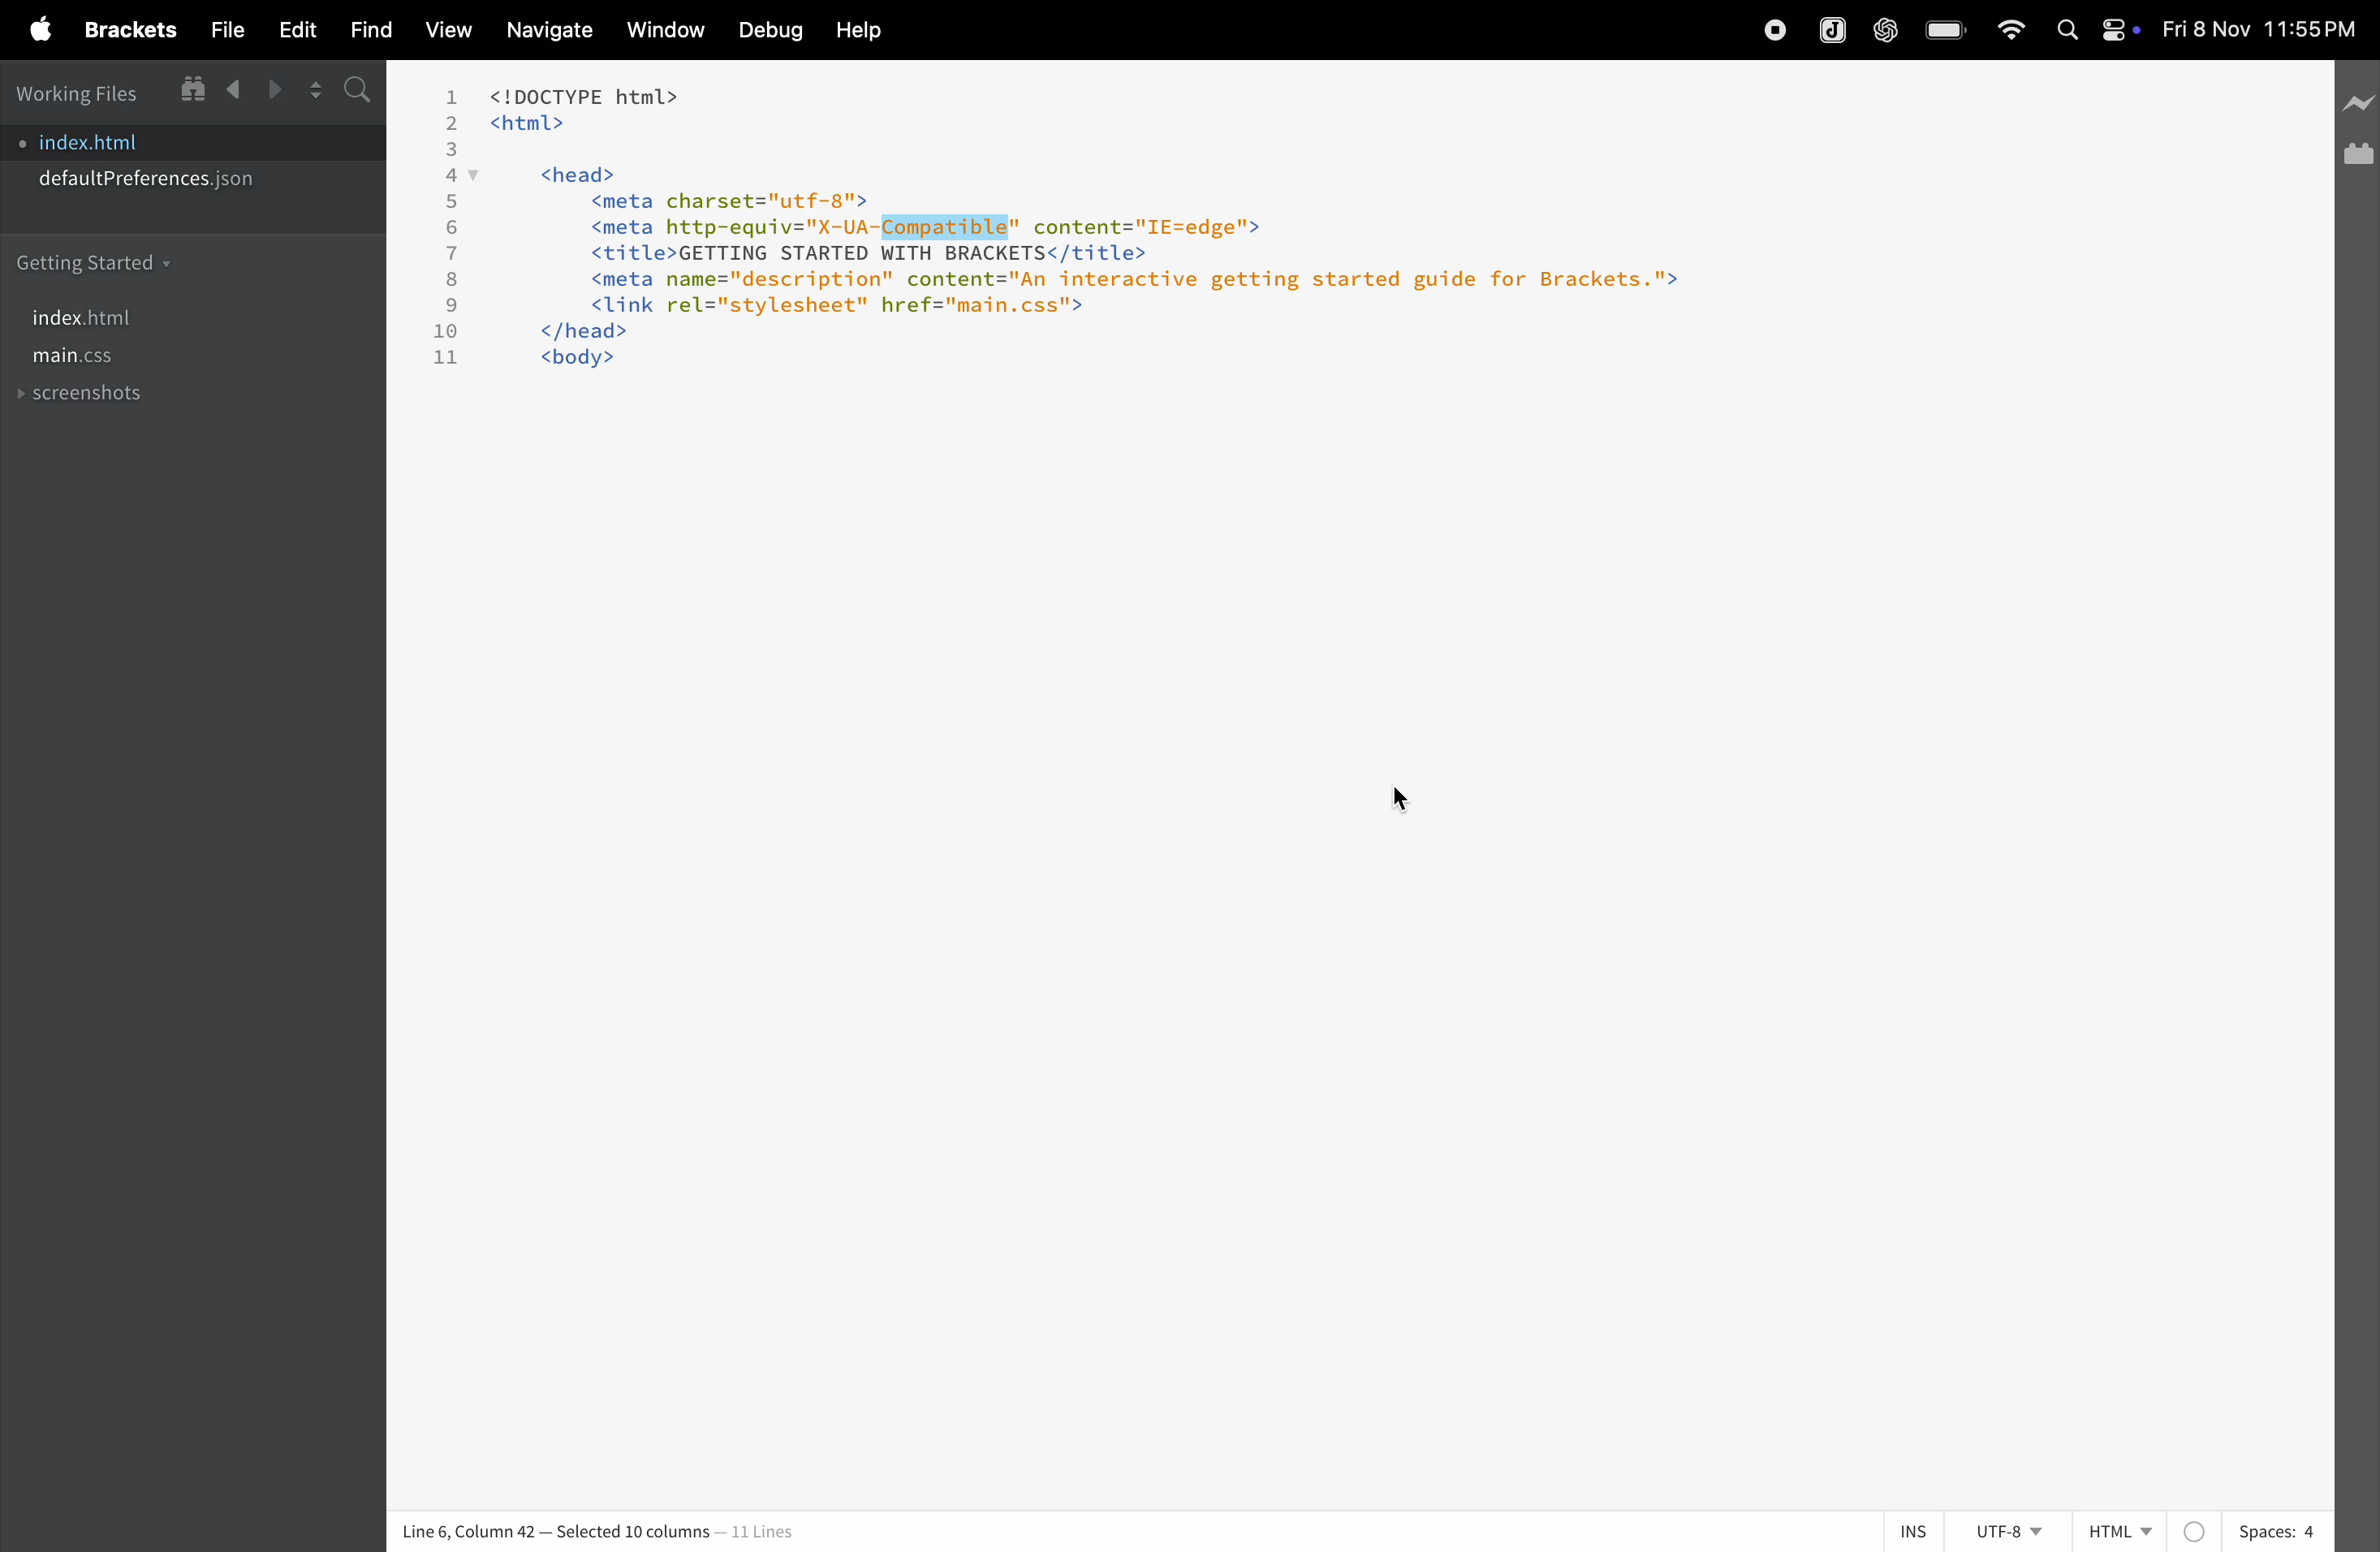 This screenshot has height=1552, width=2380. Describe the element at coordinates (1882, 31) in the screenshot. I see `chatgpt` at that location.